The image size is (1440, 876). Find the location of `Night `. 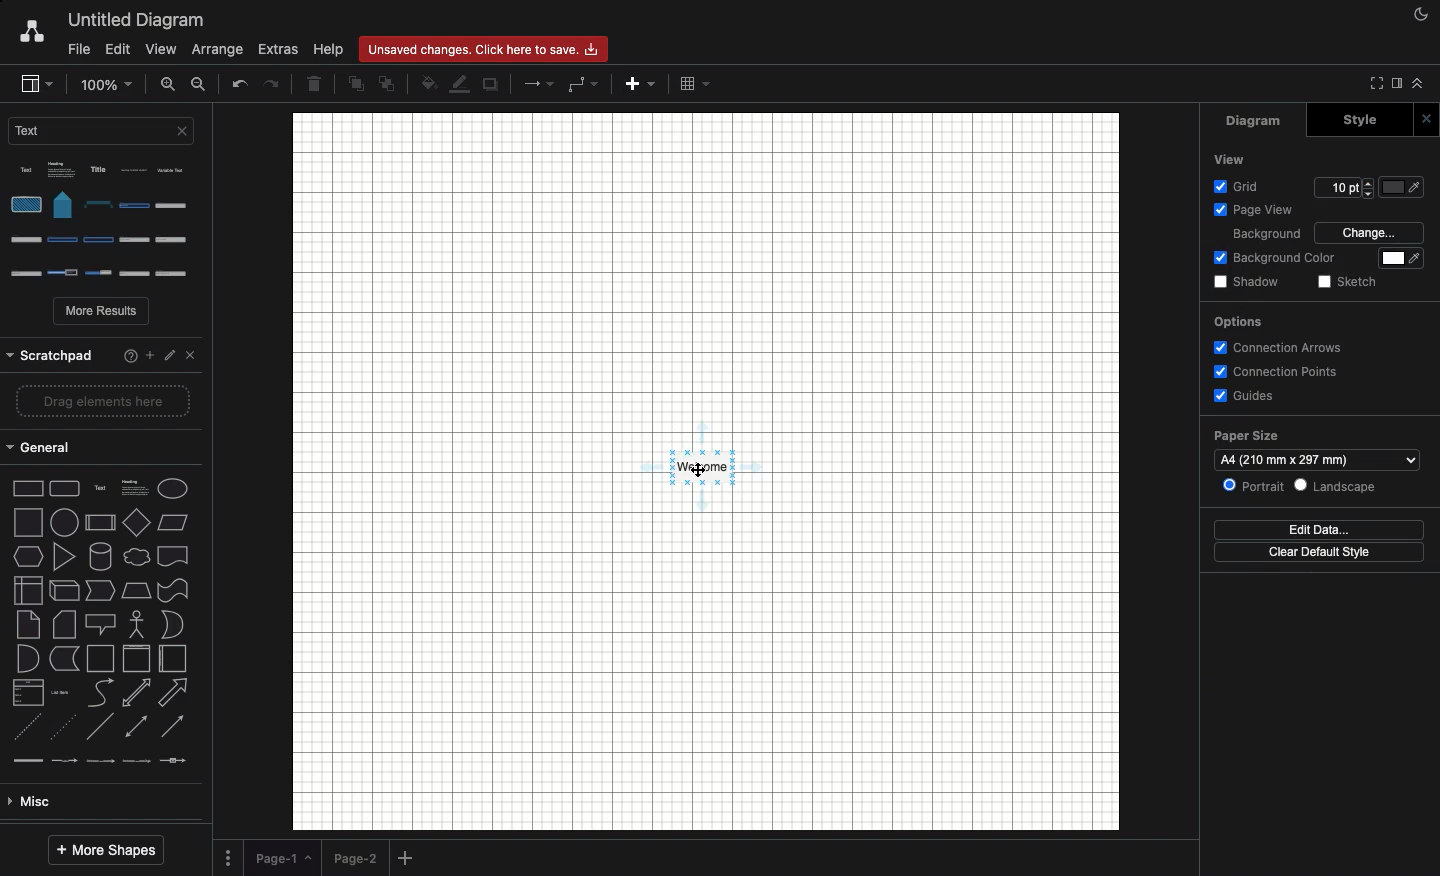

Night  is located at coordinates (1422, 13).